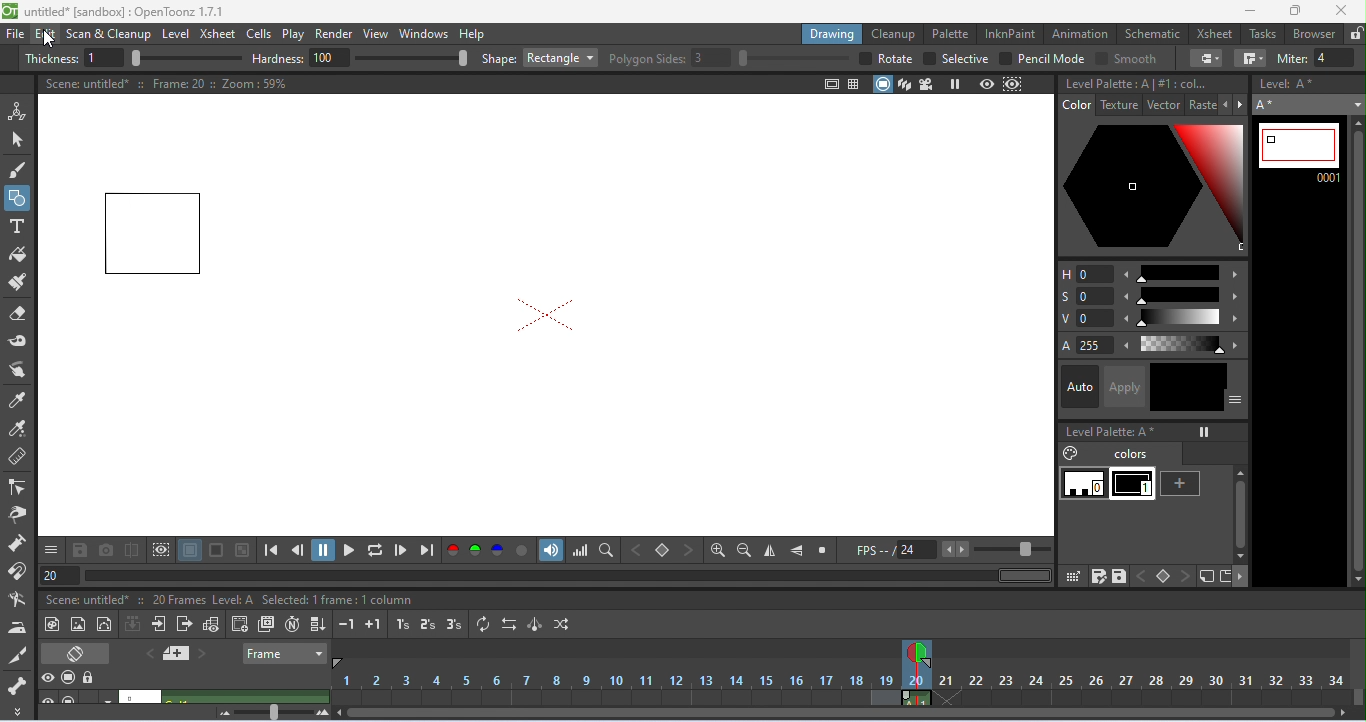 This screenshot has width=1366, height=722. I want to click on field guide, so click(855, 85).